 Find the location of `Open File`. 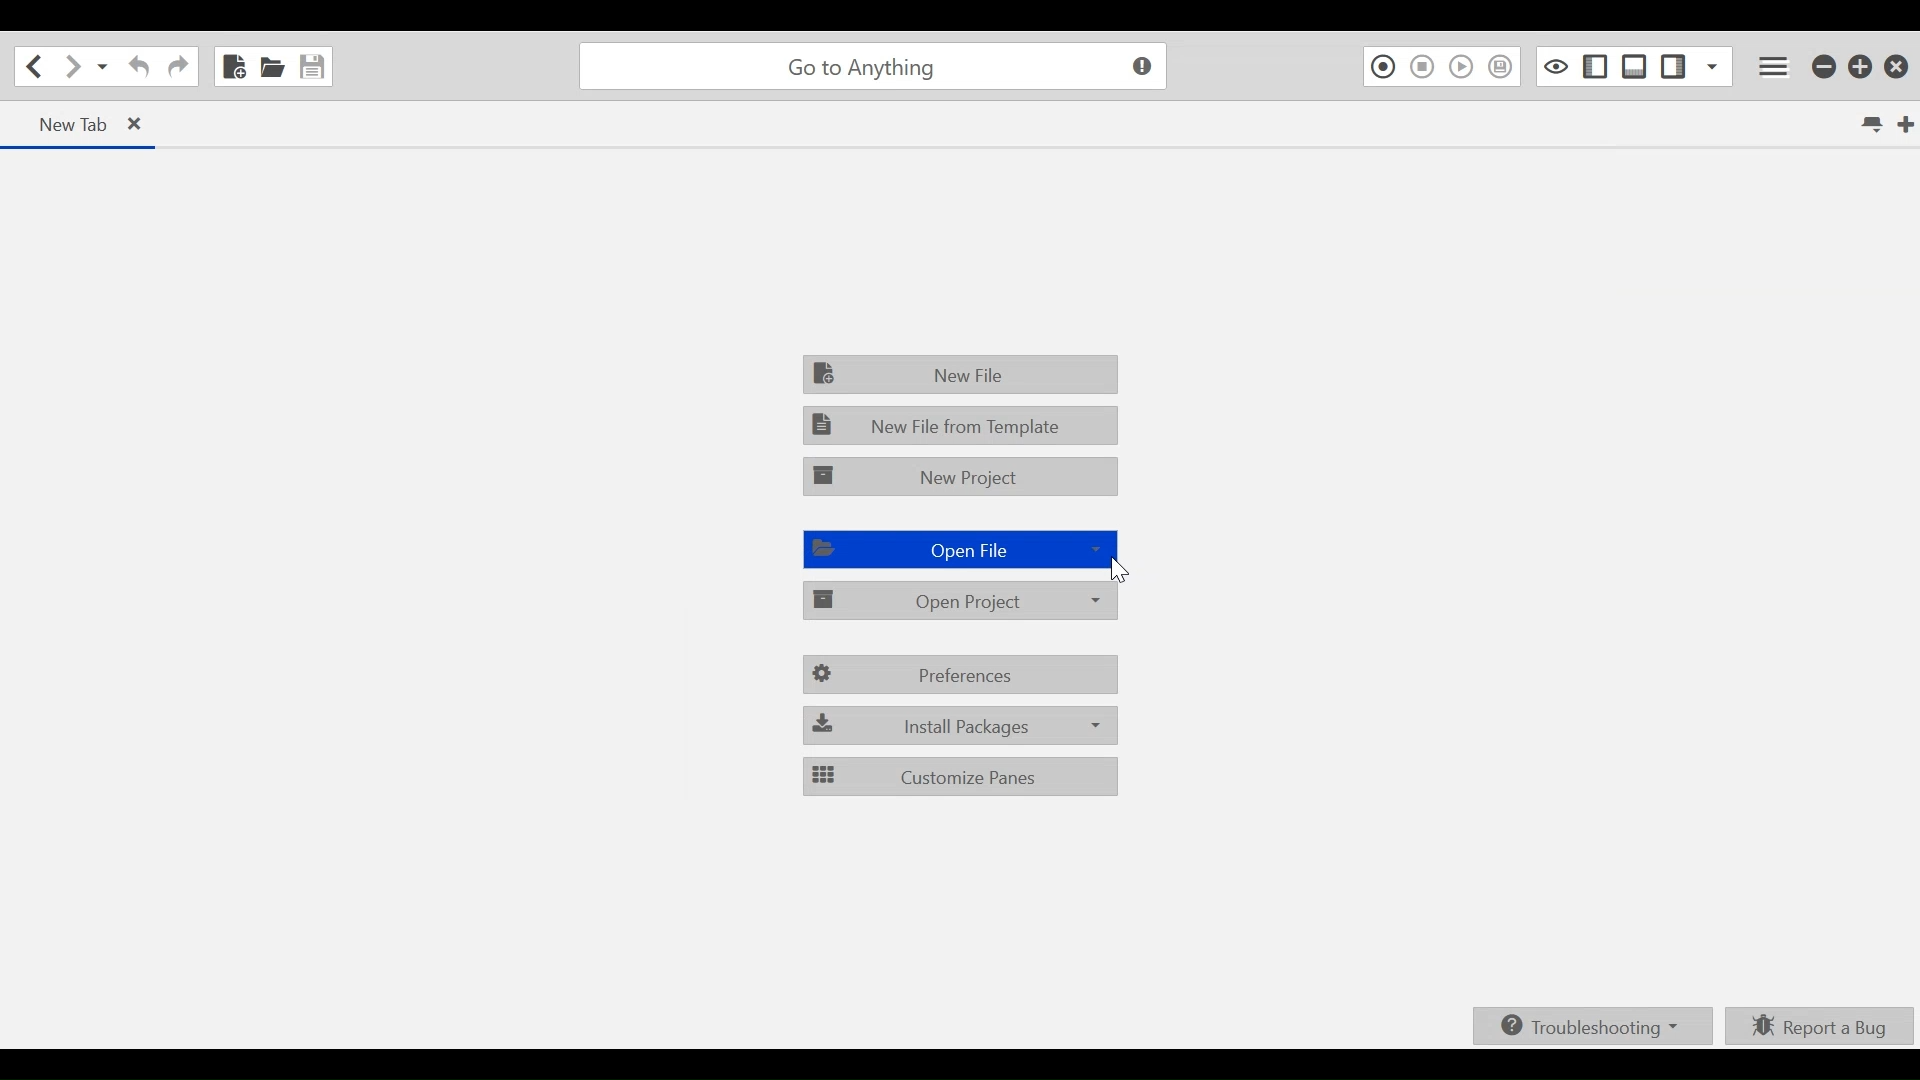

Open File is located at coordinates (958, 550).